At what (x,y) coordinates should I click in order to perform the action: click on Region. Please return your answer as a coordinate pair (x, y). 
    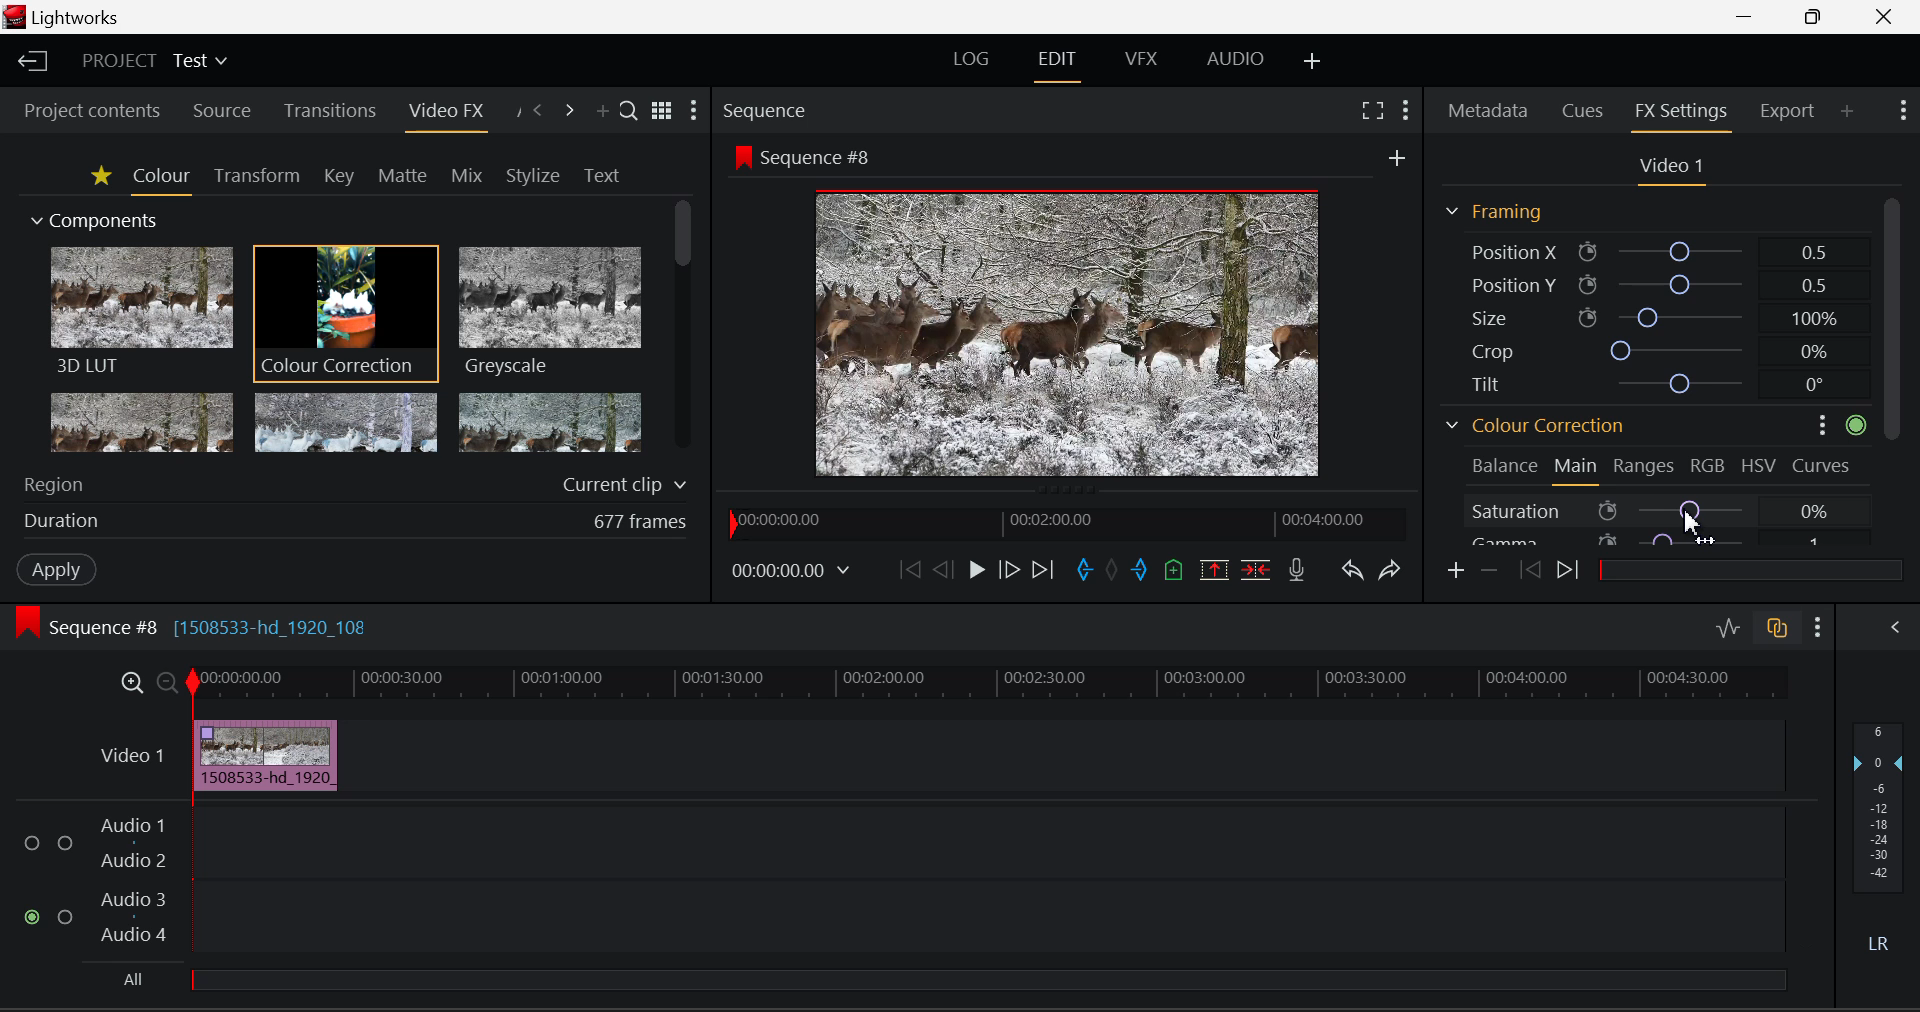
    Looking at the image, I should click on (355, 484).